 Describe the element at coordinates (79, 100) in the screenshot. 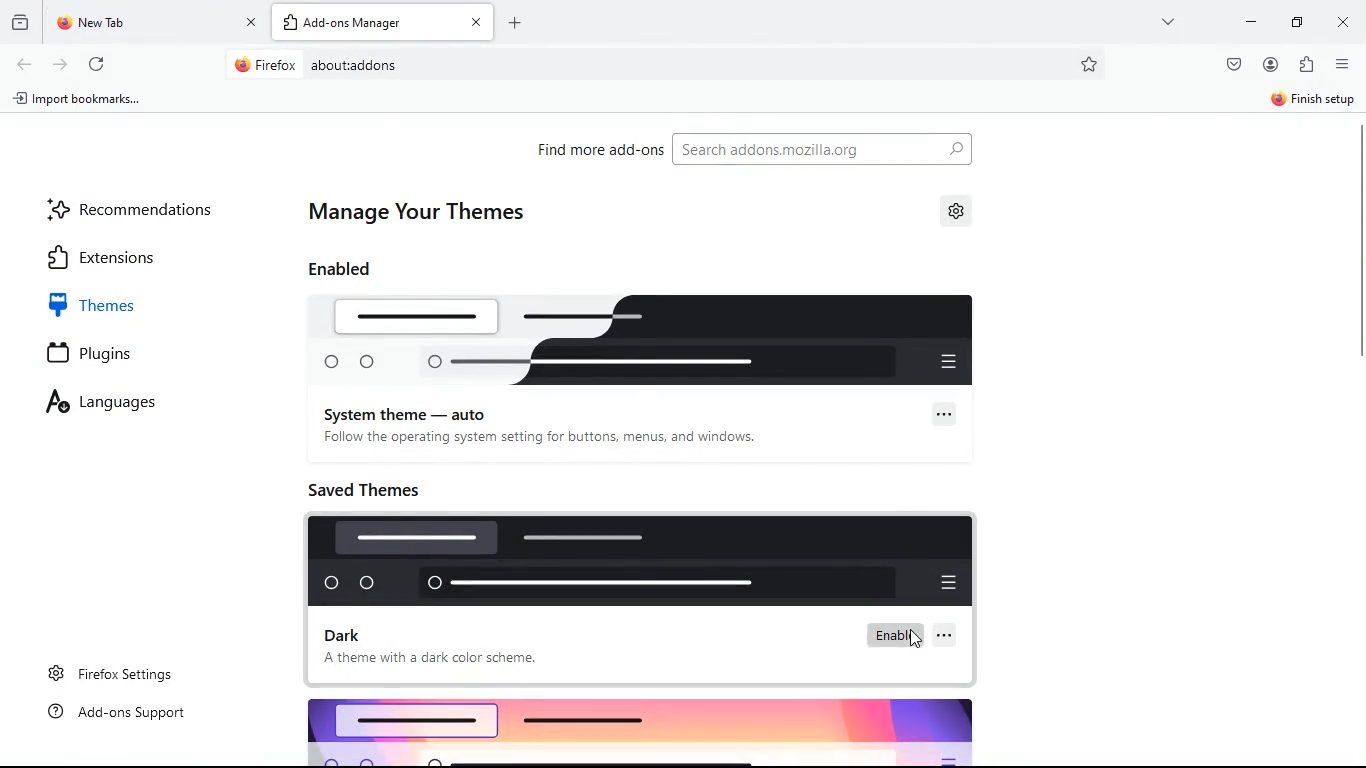

I see `import bookmarks` at that location.